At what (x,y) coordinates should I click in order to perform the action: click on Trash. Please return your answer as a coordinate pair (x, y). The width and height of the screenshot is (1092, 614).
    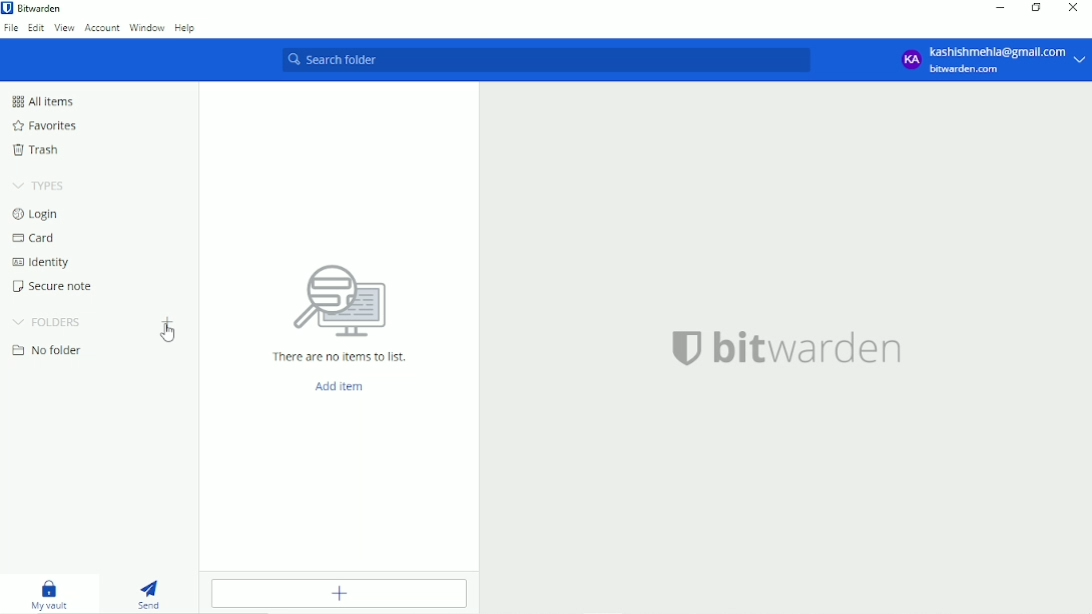
    Looking at the image, I should click on (36, 150).